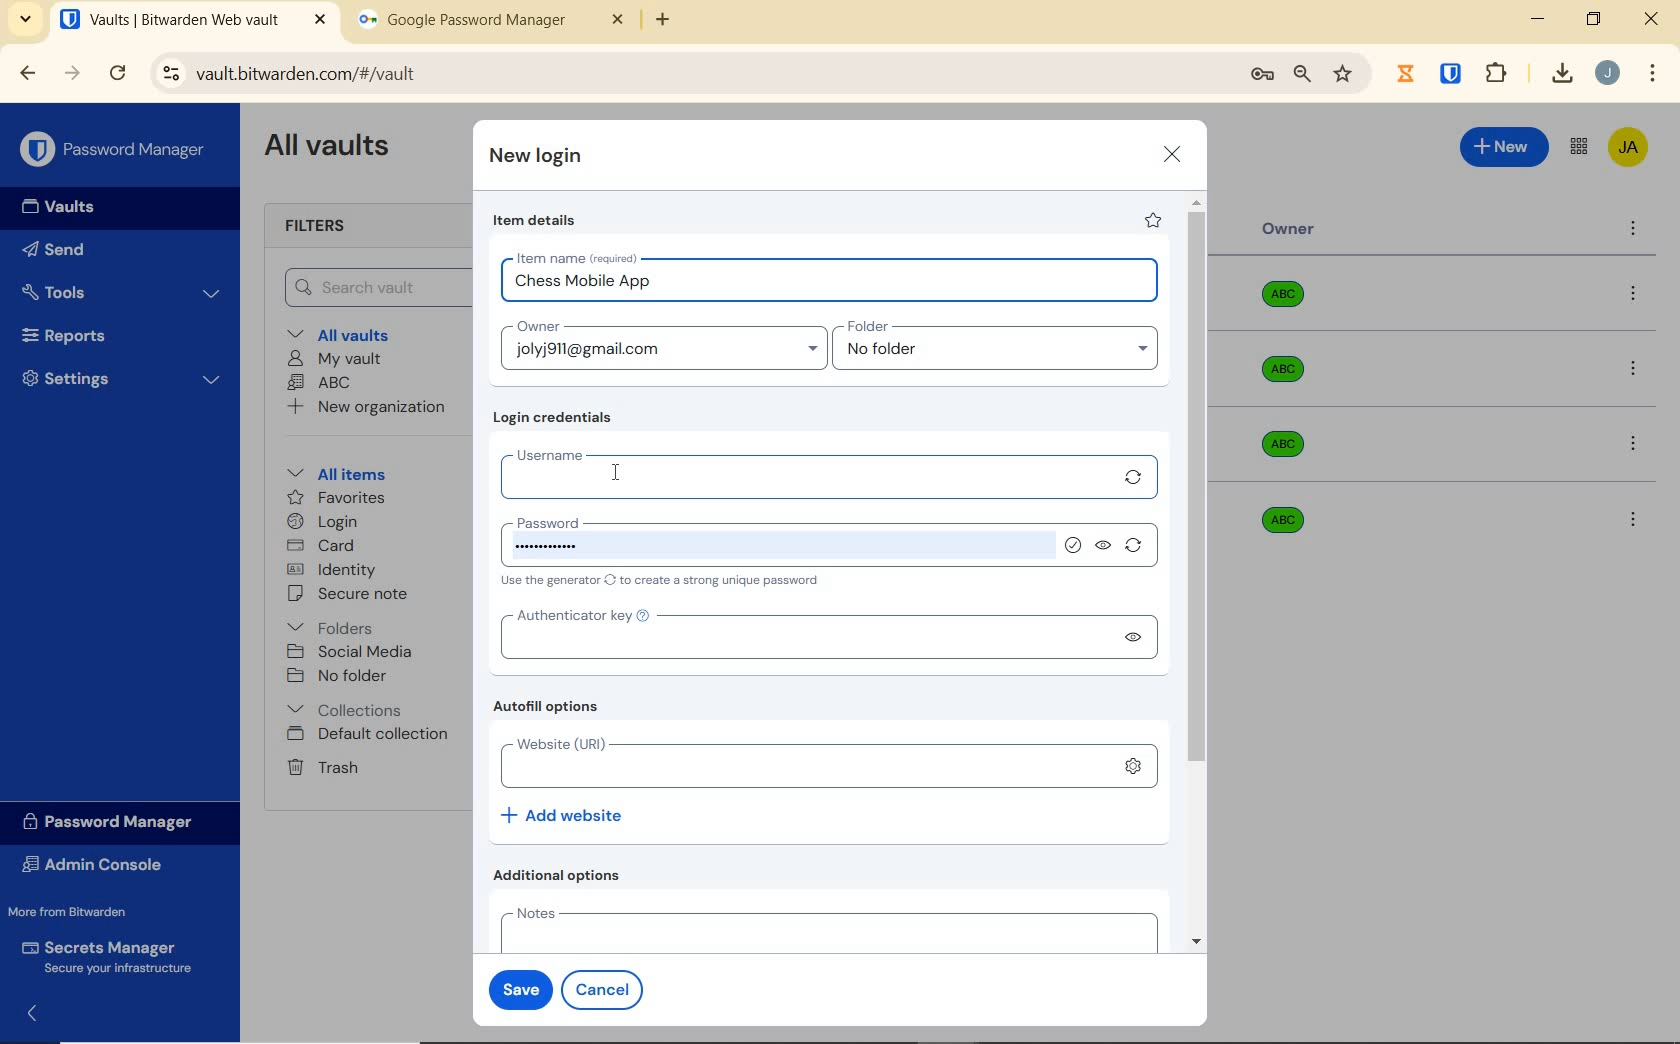 This screenshot has width=1680, height=1044. Describe the element at coordinates (1287, 379) in the screenshot. I see `Owner organization` at that location.